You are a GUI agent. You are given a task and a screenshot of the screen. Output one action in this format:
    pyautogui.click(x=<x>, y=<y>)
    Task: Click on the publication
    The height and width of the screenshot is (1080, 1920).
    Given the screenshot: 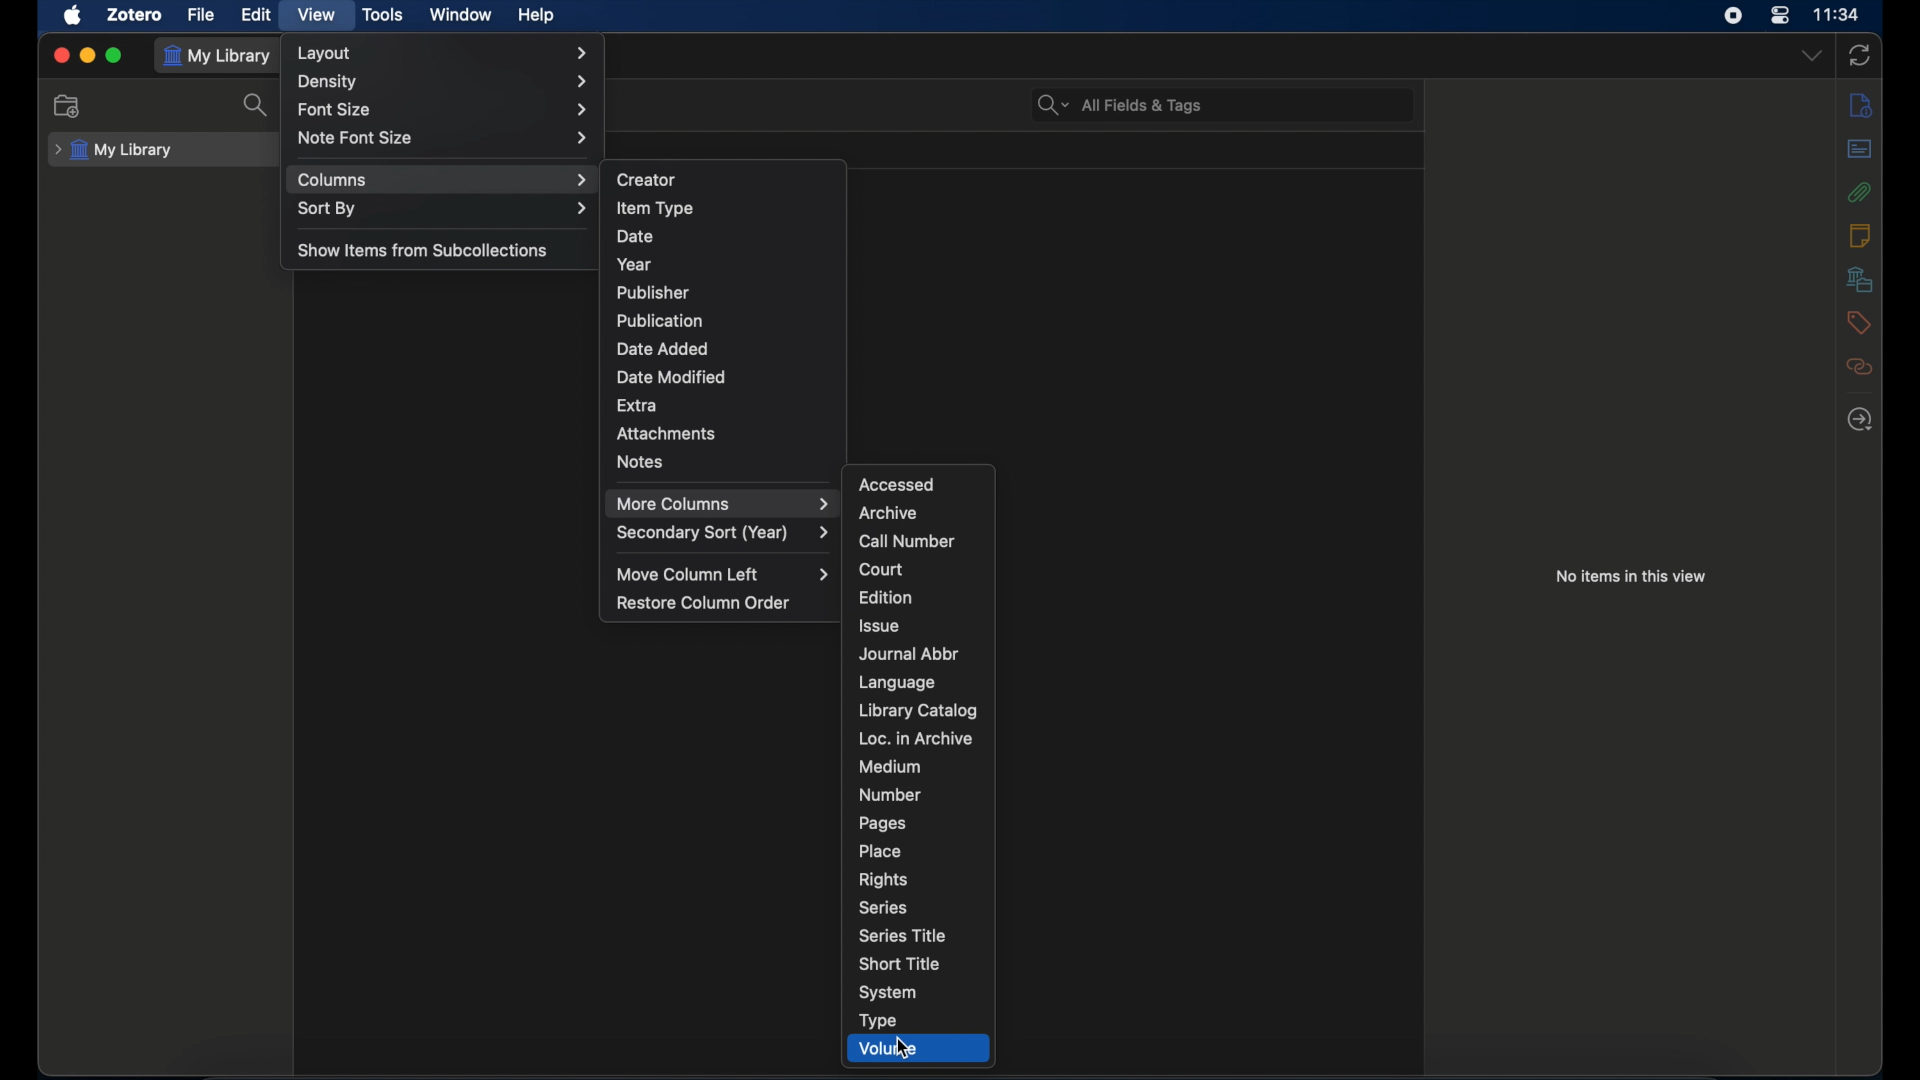 What is the action you would take?
    pyautogui.click(x=660, y=320)
    